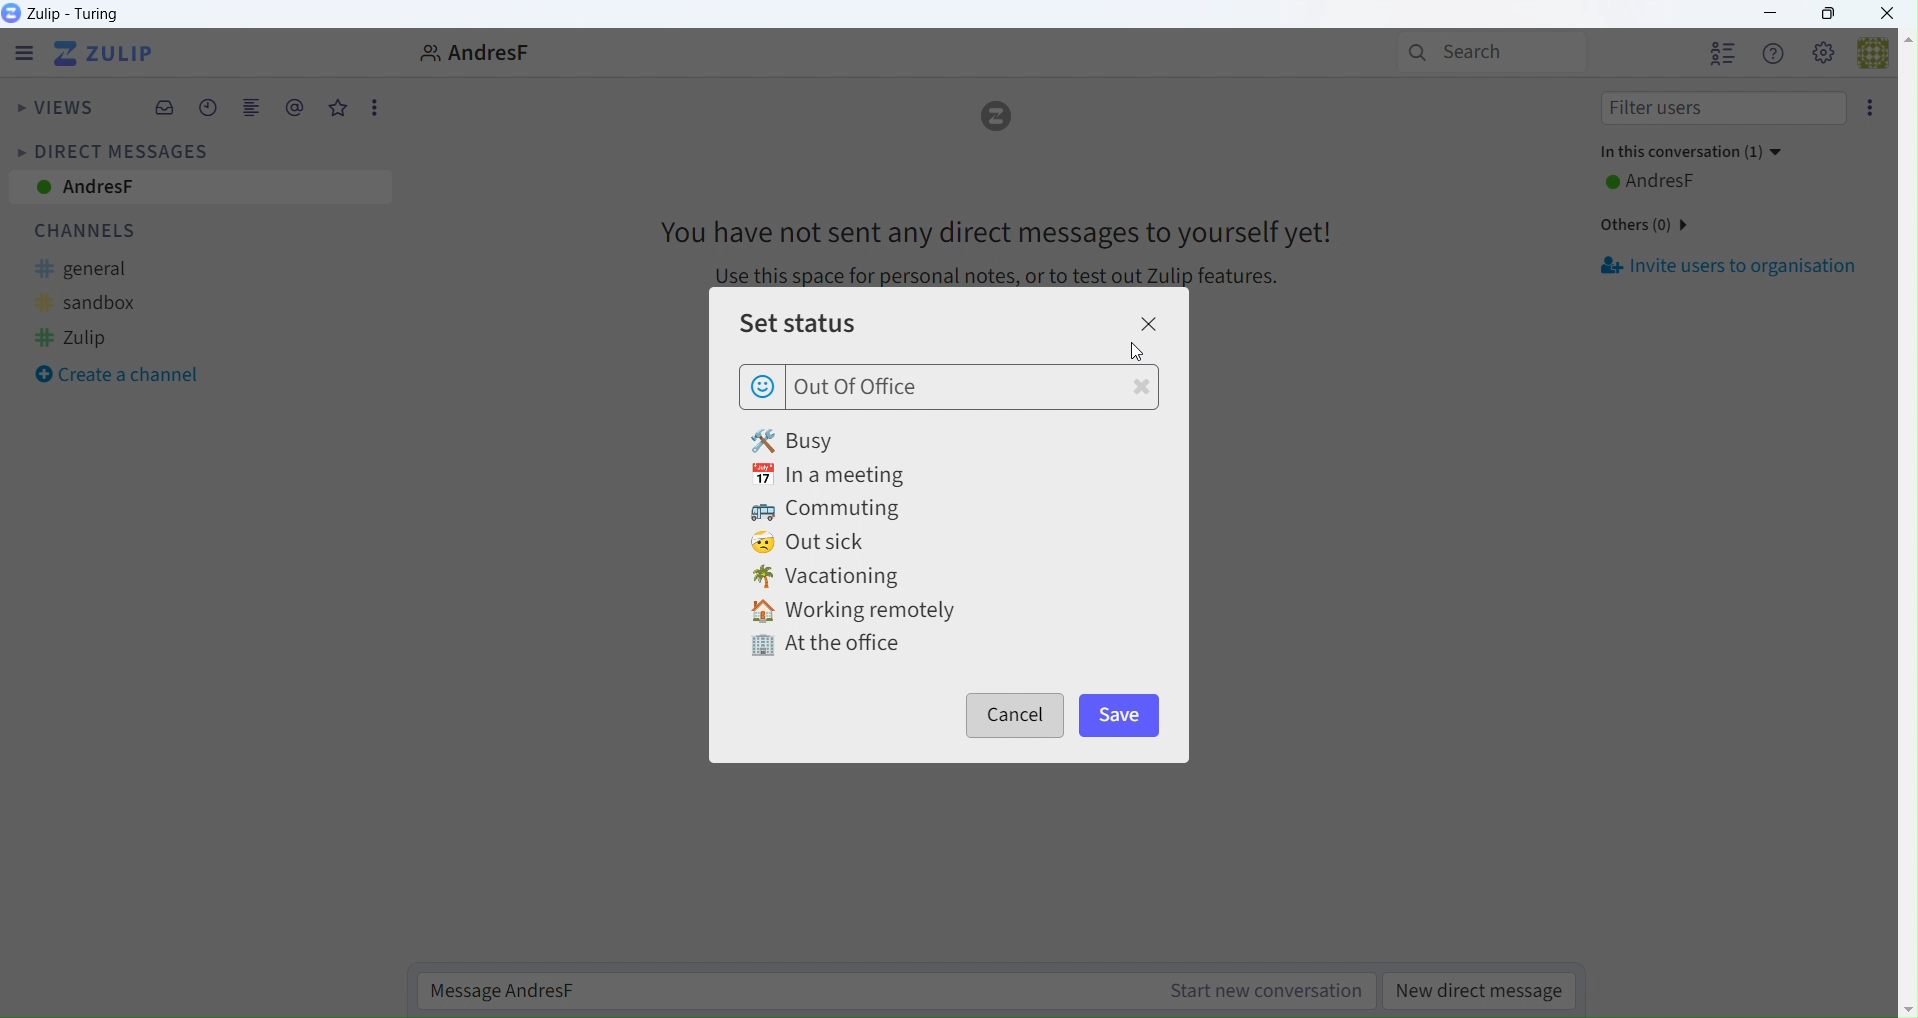 The width and height of the screenshot is (1918, 1018). Describe the element at coordinates (111, 150) in the screenshot. I see `Direct Messages` at that location.